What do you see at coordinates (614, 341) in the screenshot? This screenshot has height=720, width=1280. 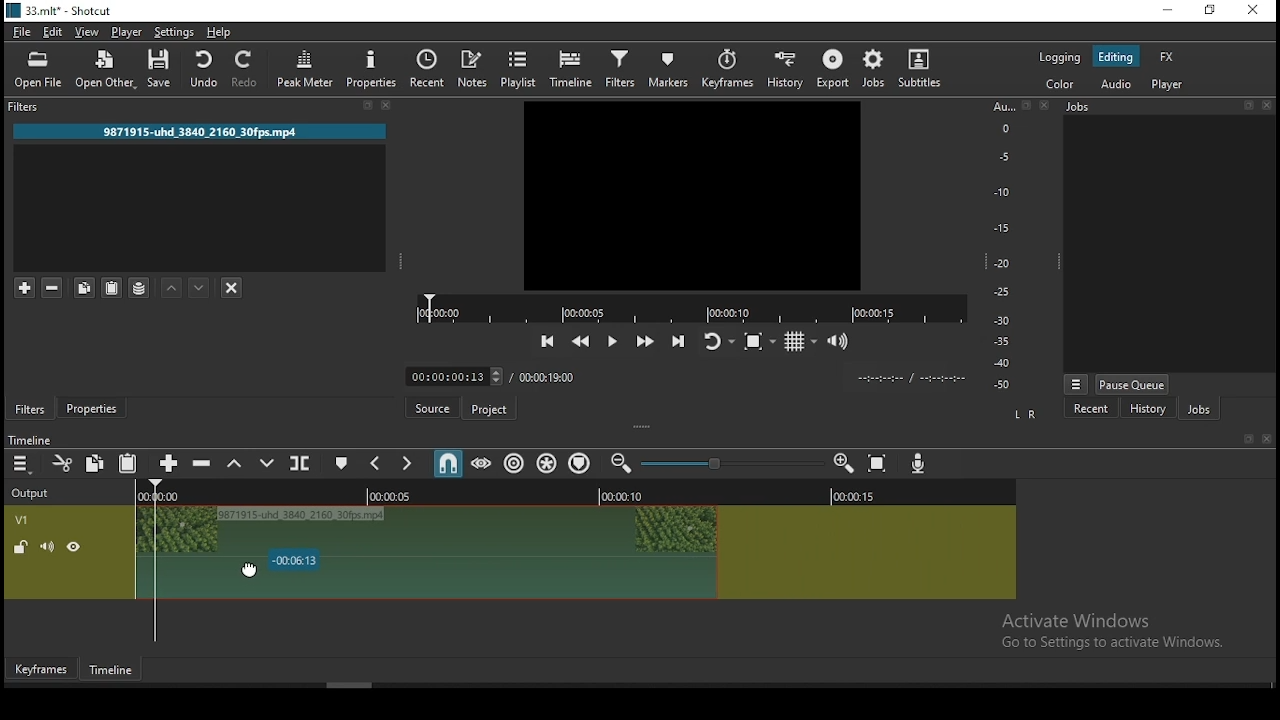 I see `play/pause` at bounding box center [614, 341].